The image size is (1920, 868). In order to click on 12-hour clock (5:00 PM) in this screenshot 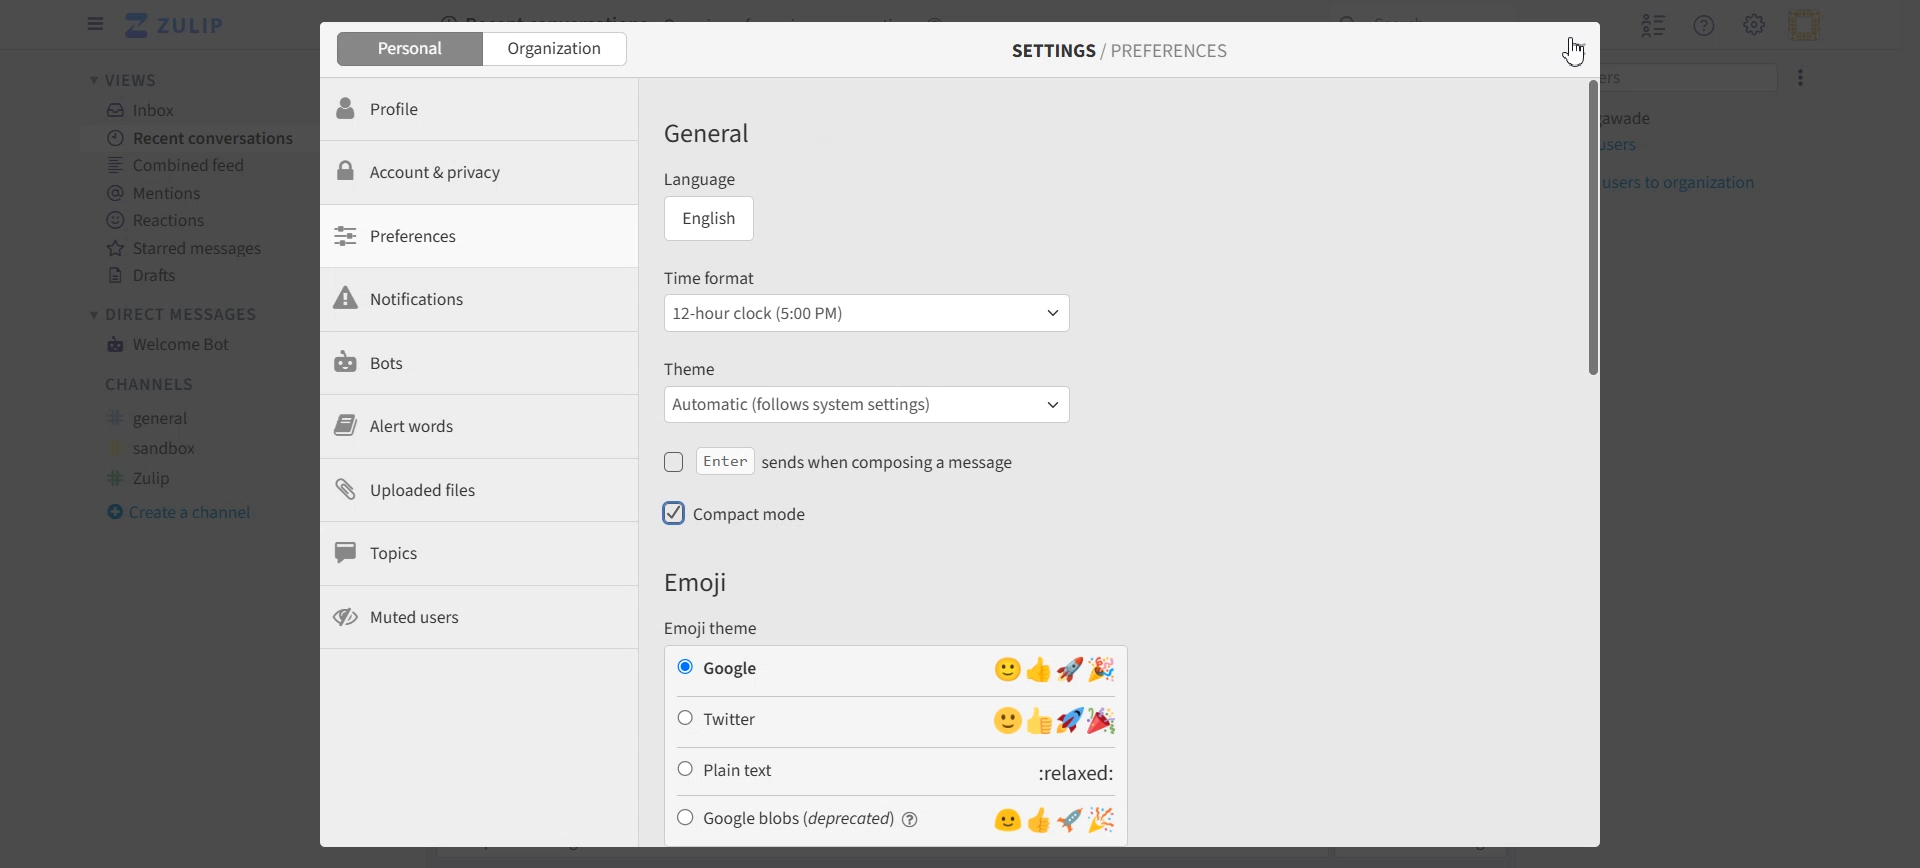, I will do `click(866, 313)`.